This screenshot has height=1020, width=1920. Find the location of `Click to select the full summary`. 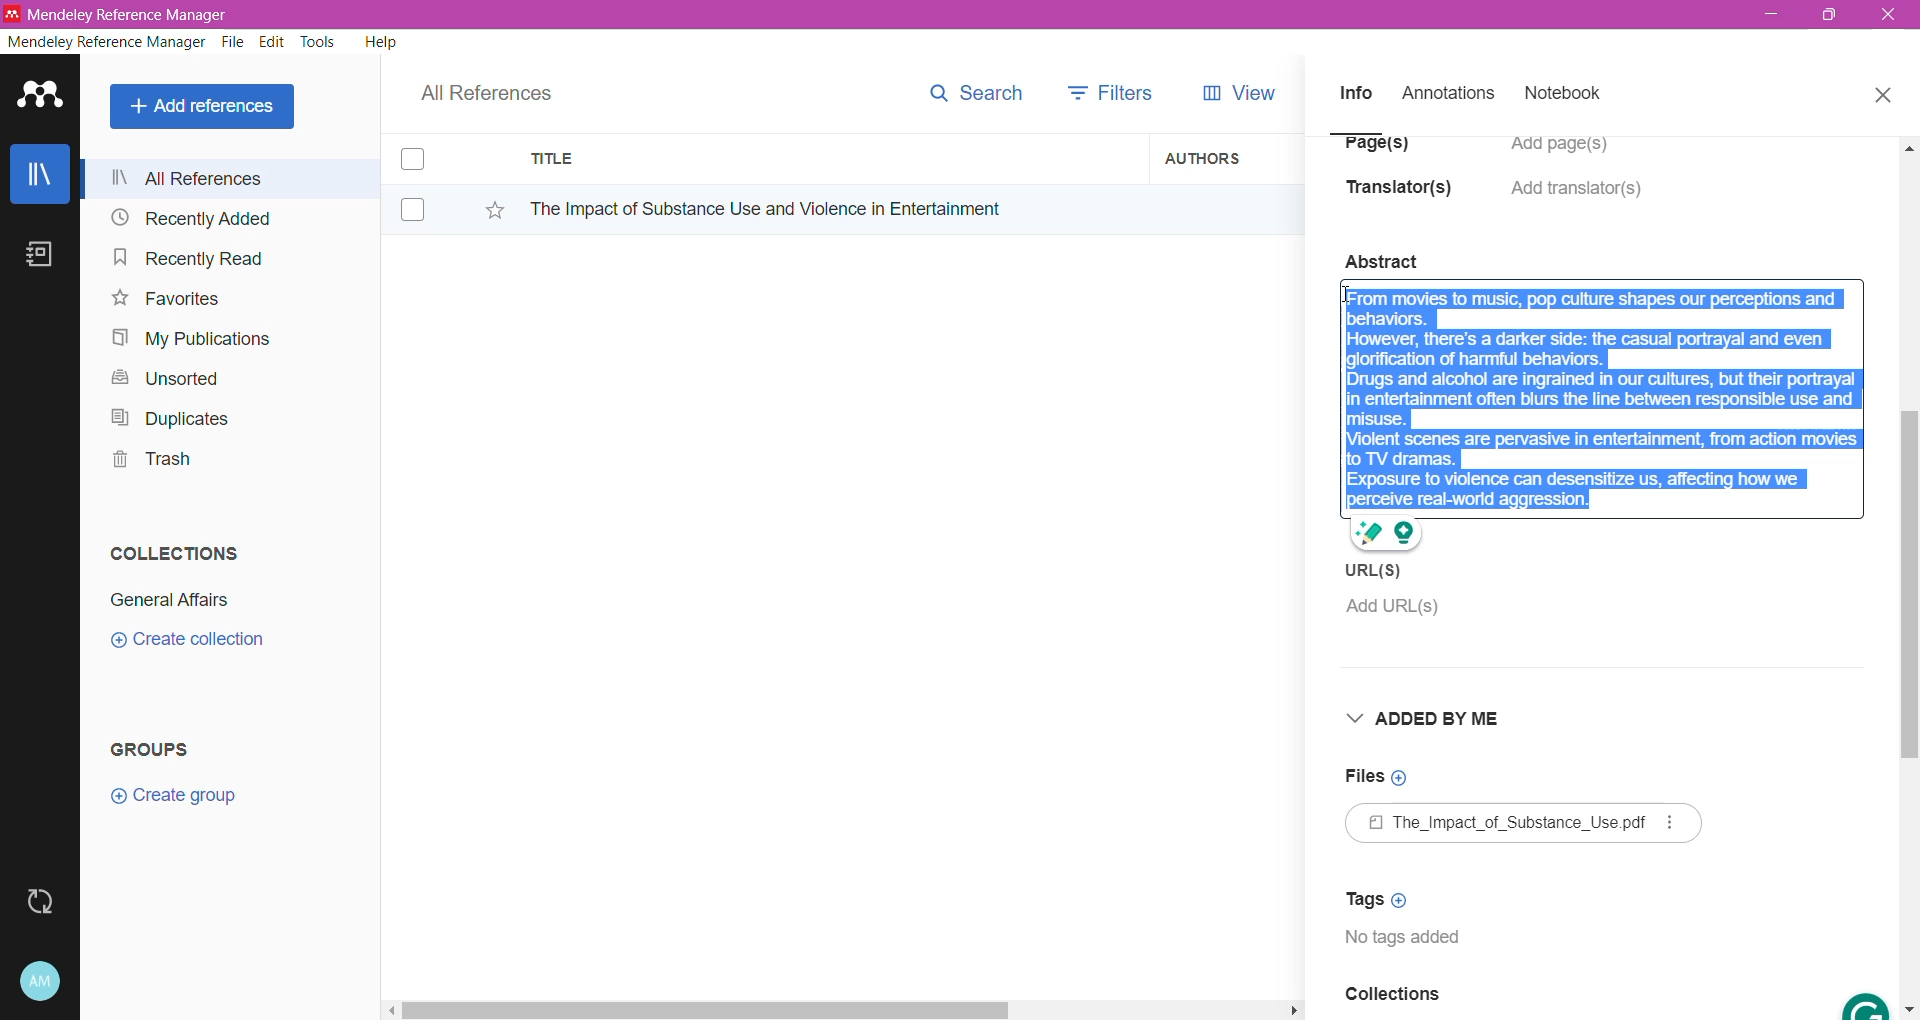

Click to select the full summary is located at coordinates (1603, 382).